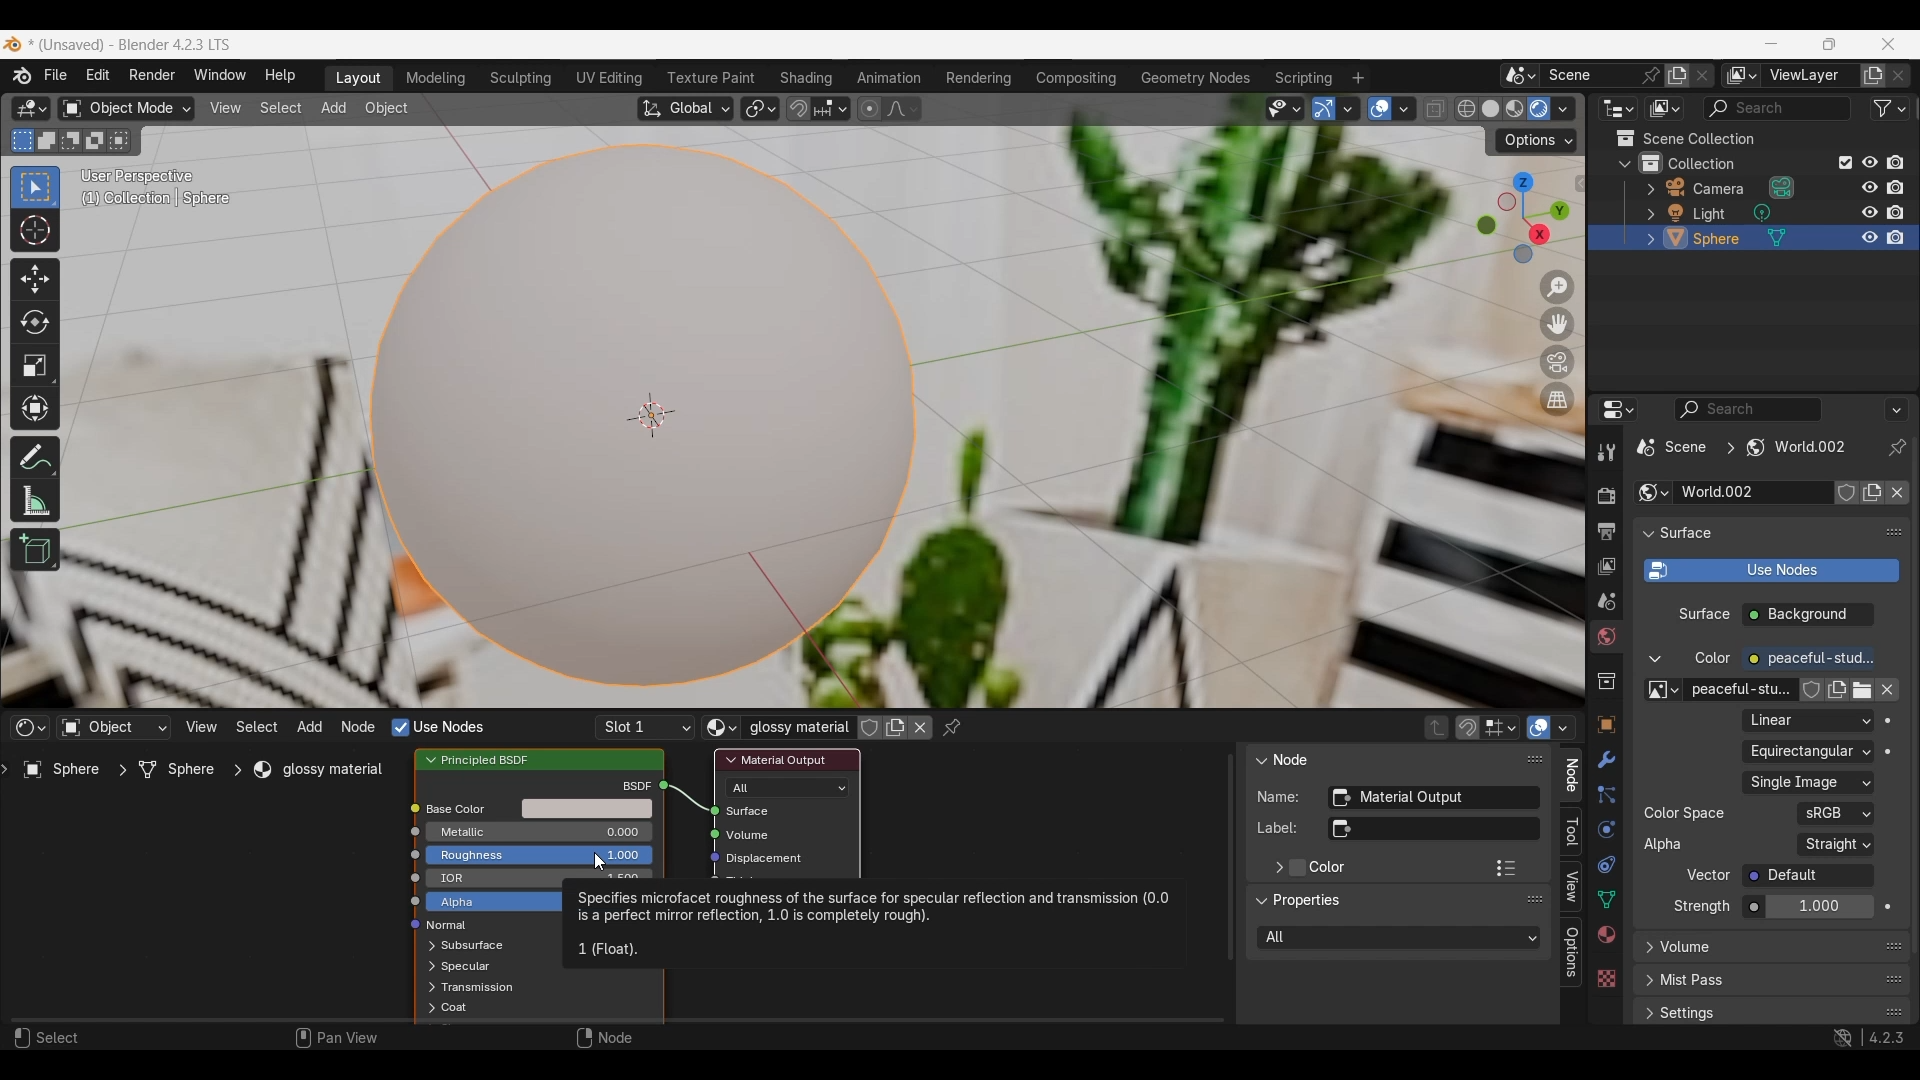 This screenshot has width=1920, height=1080. Describe the element at coordinates (1808, 659) in the screenshot. I see `Color of the emitted light` at that location.